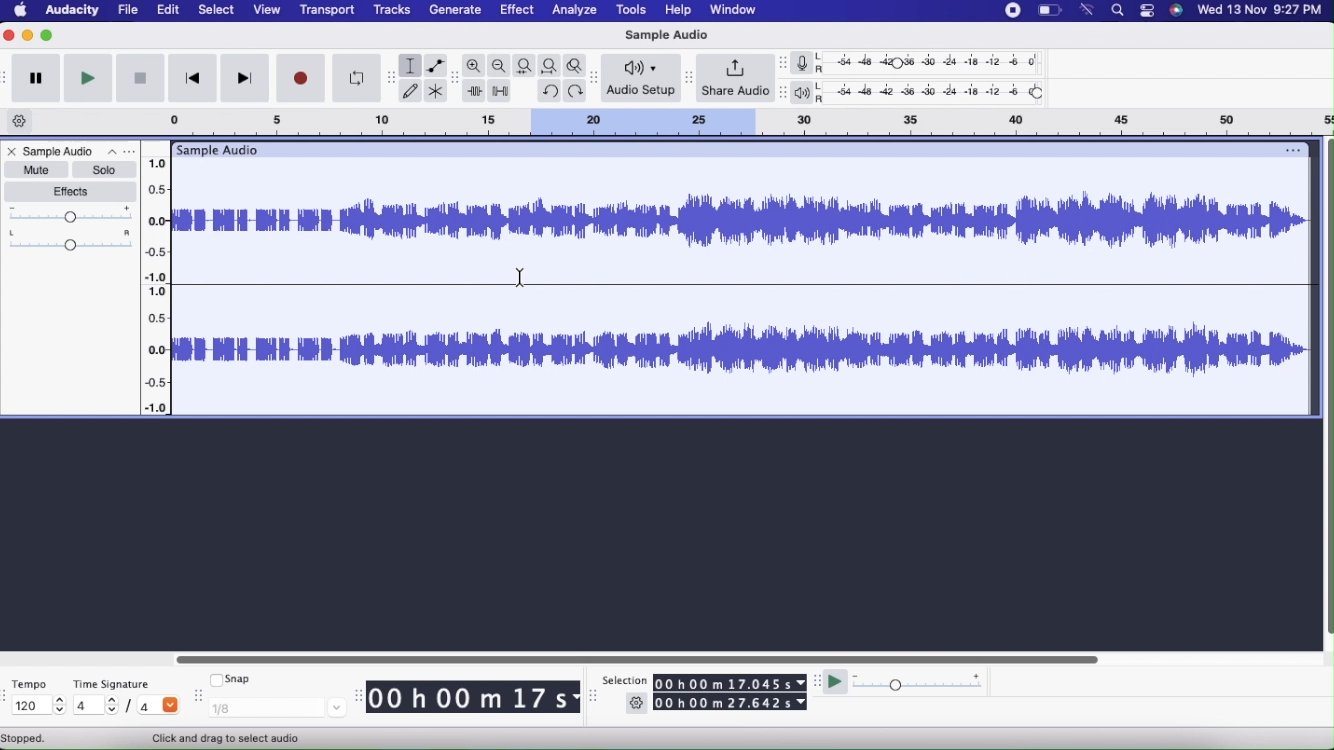 The width and height of the screenshot is (1334, 750). What do you see at coordinates (21, 122) in the screenshot?
I see `Timeline Options` at bounding box center [21, 122].